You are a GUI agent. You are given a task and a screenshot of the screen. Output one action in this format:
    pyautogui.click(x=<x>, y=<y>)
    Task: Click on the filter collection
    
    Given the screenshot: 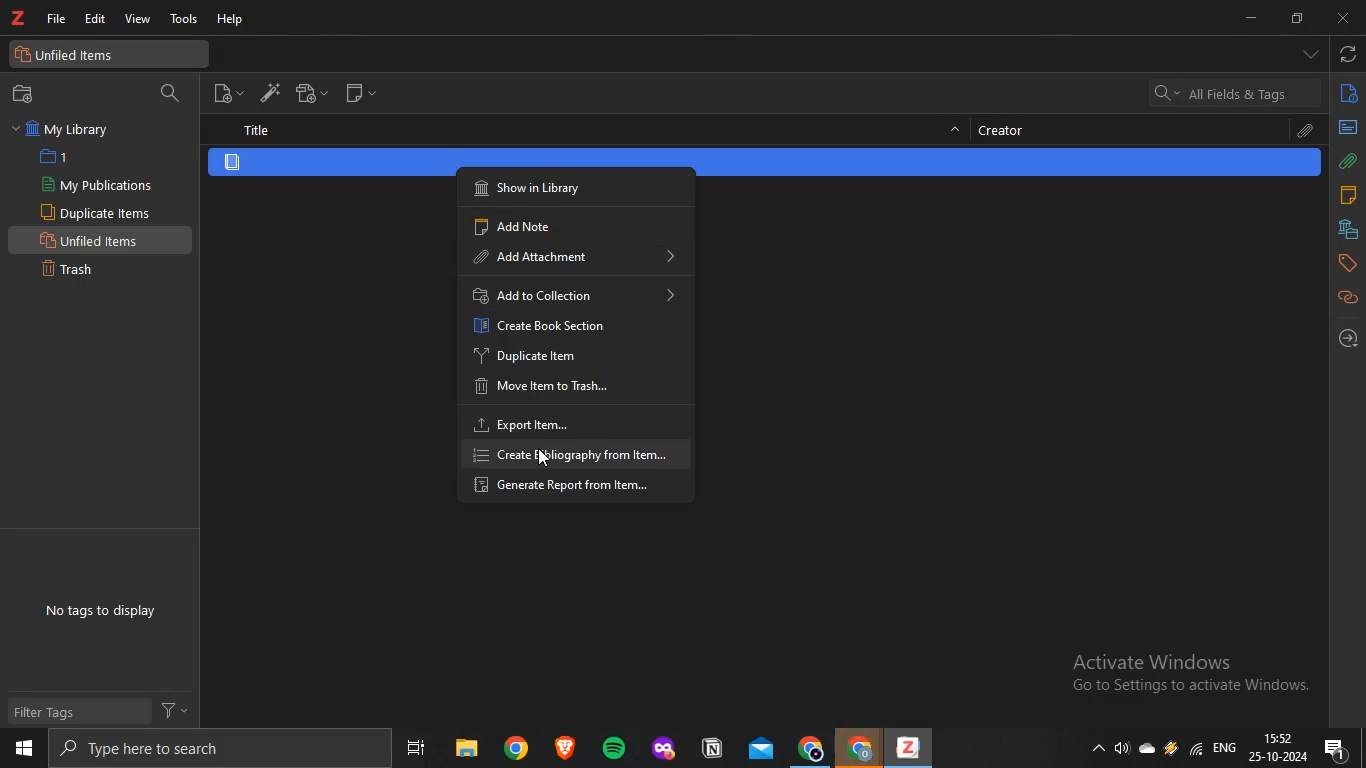 What is the action you would take?
    pyautogui.click(x=172, y=94)
    